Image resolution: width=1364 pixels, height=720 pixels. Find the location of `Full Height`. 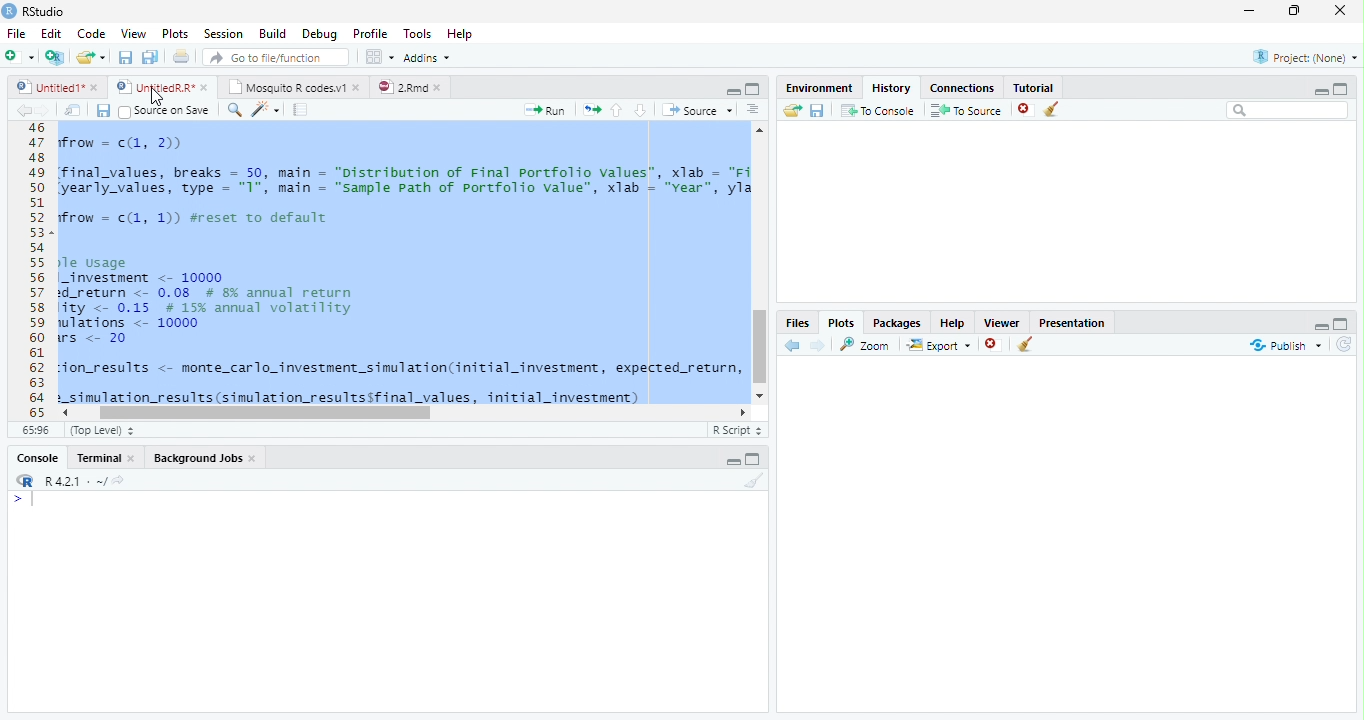

Full Height is located at coordinates (754, 88).